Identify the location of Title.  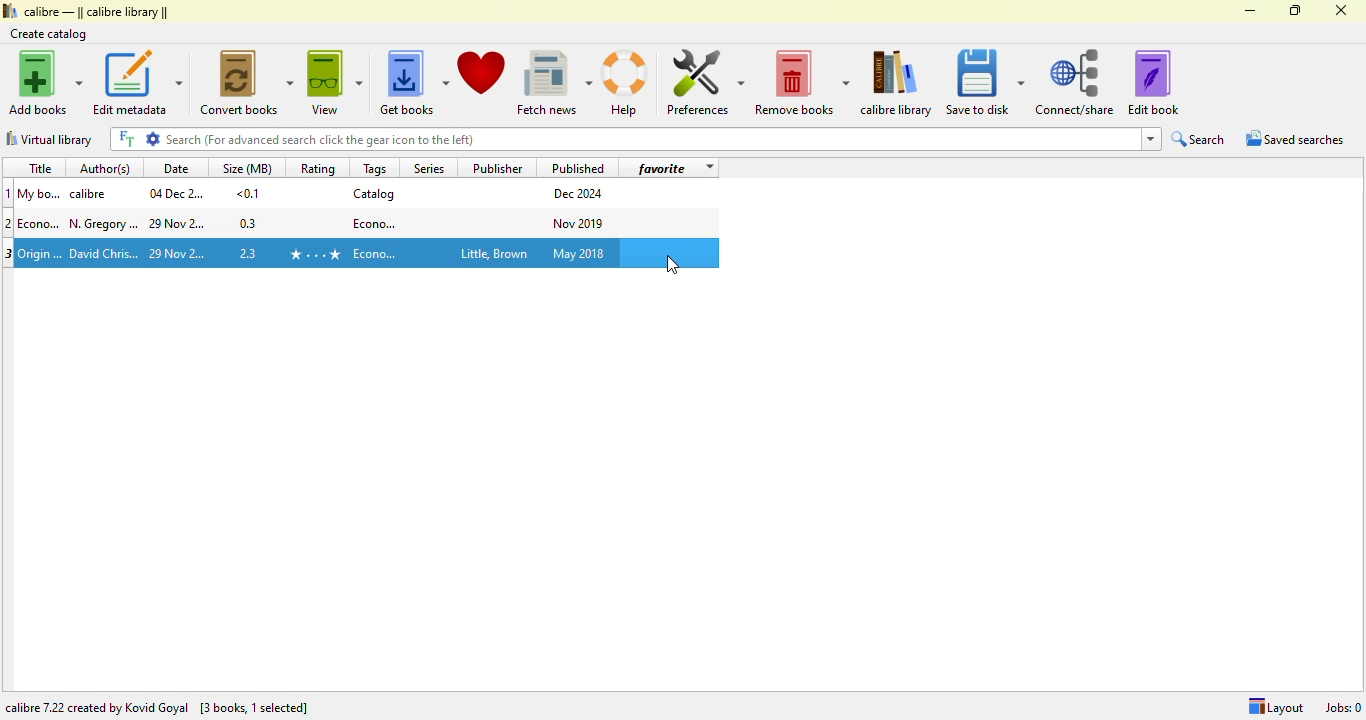
(40, 193).